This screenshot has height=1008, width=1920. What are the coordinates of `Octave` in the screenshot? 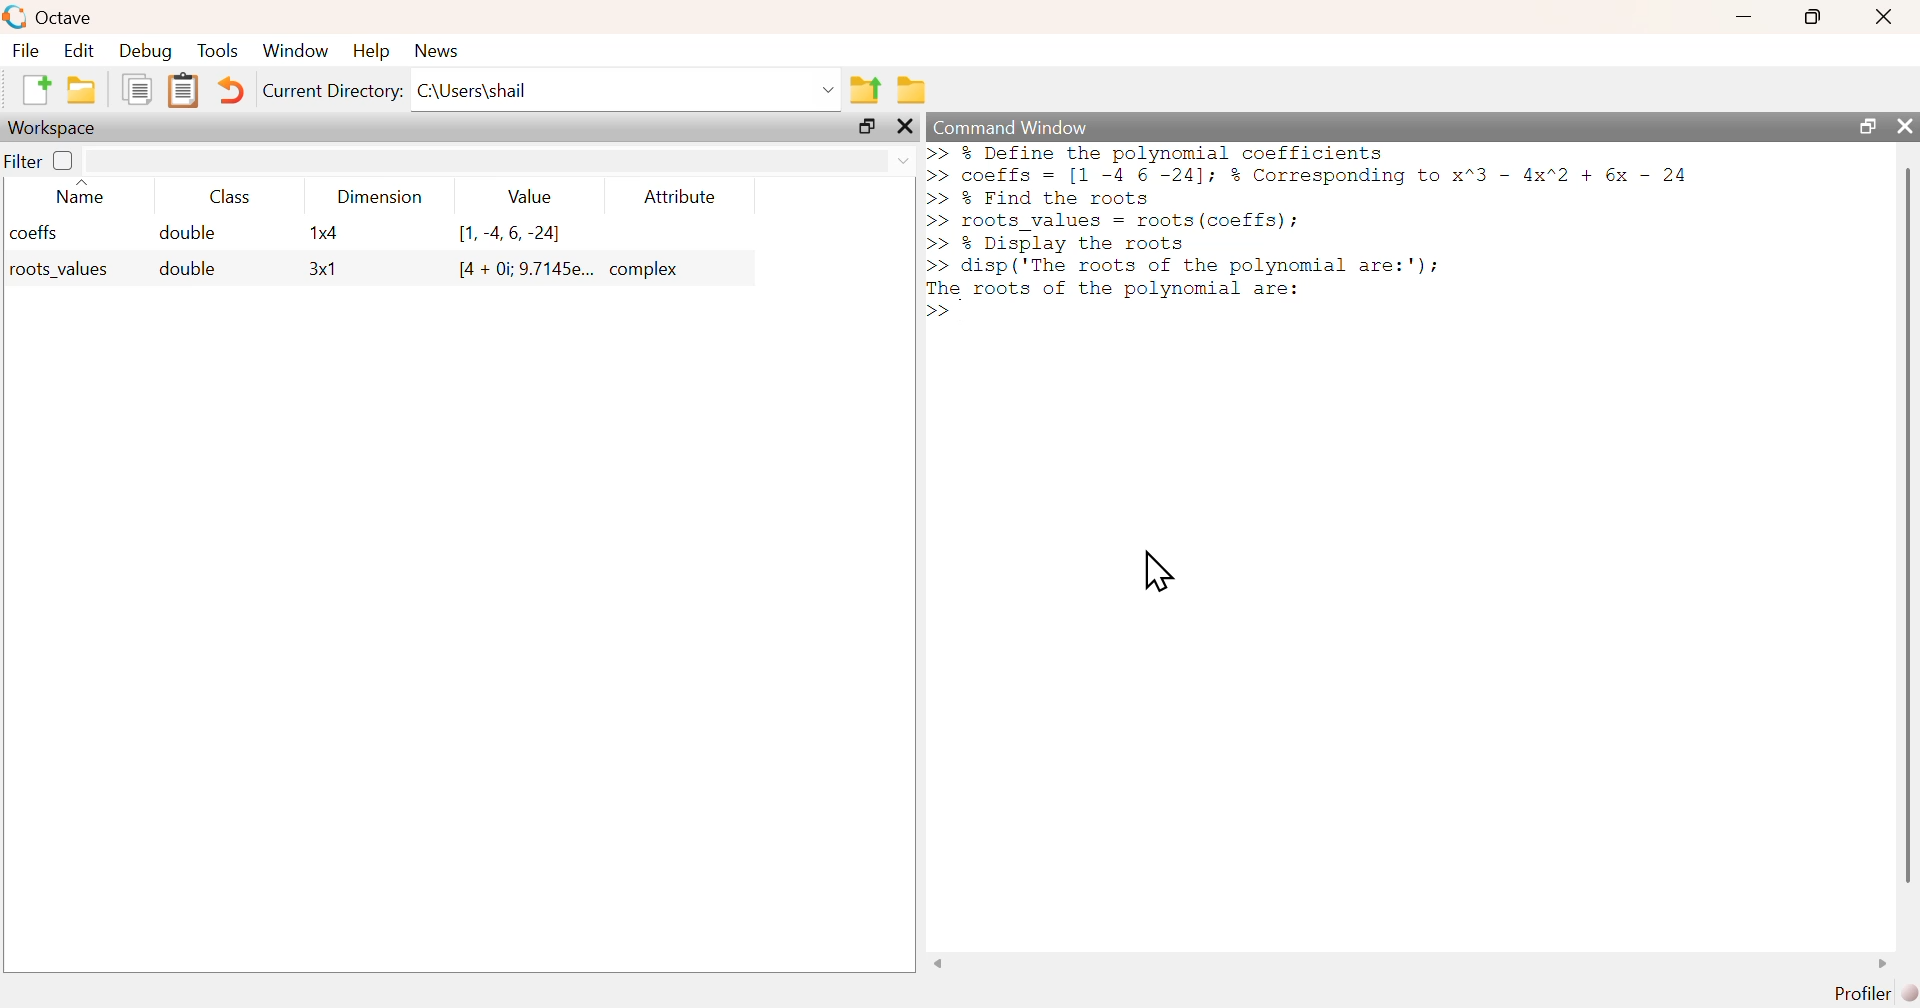 It's located at (64, 17).